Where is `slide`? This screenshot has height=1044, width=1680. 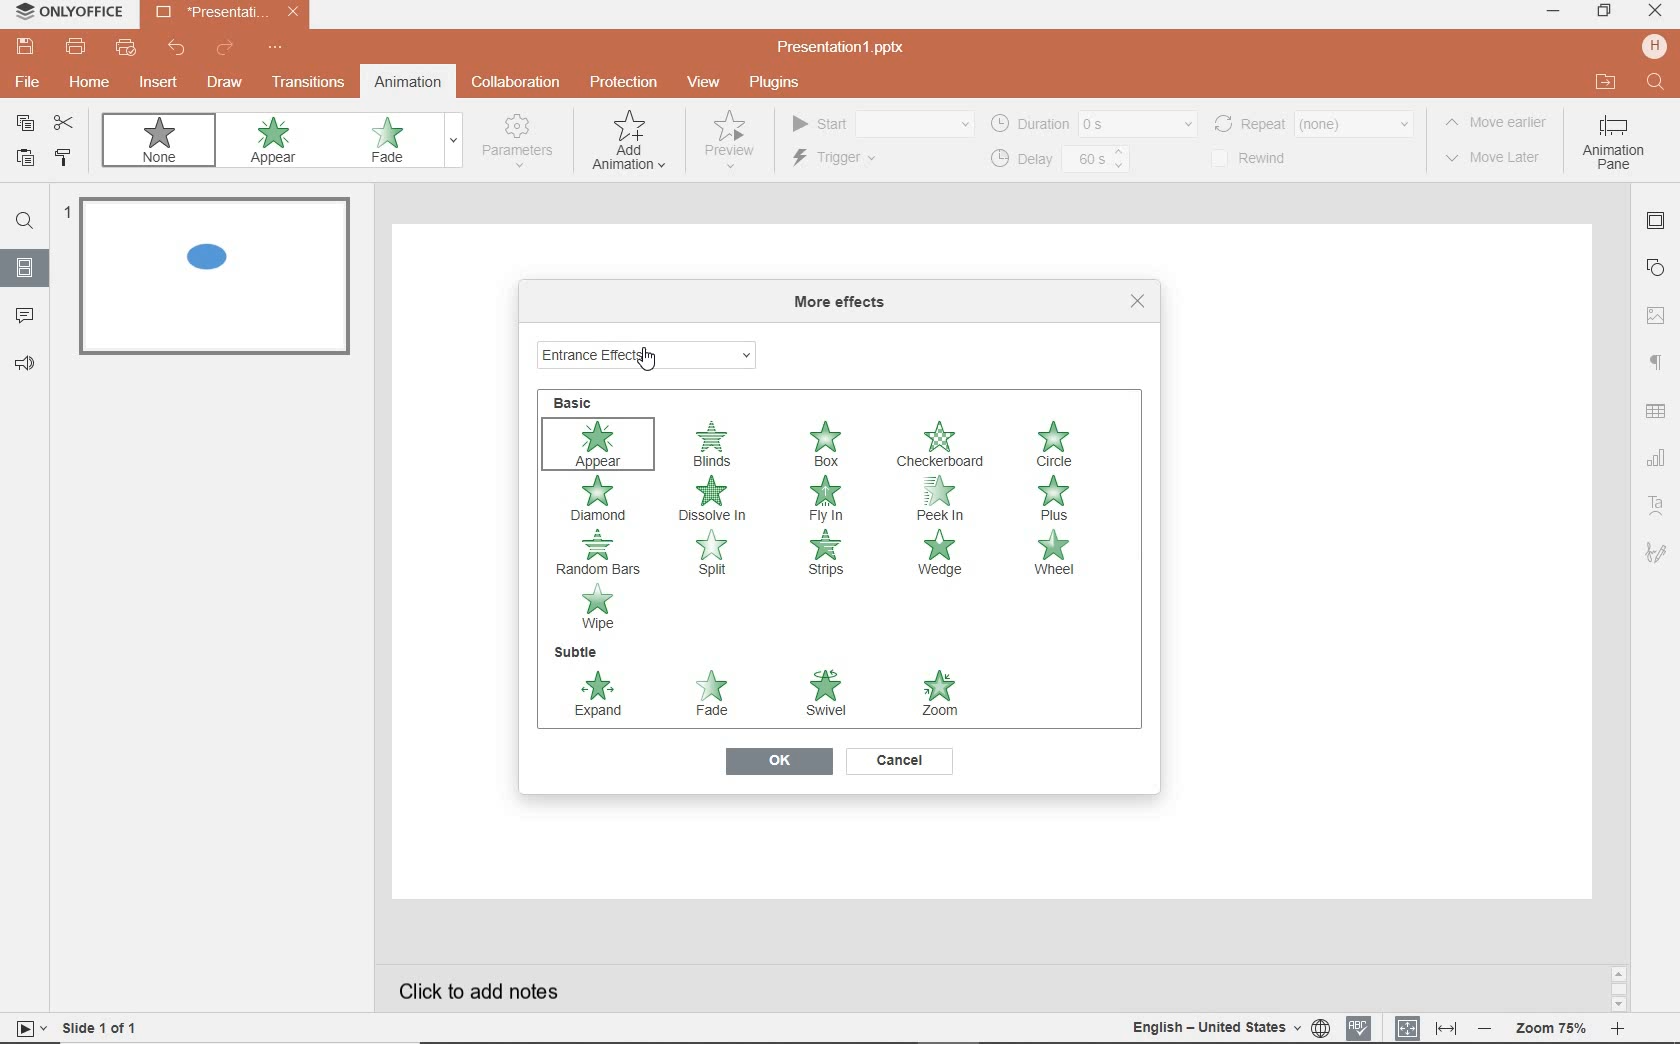
slide is located at coordinates (25, 269).